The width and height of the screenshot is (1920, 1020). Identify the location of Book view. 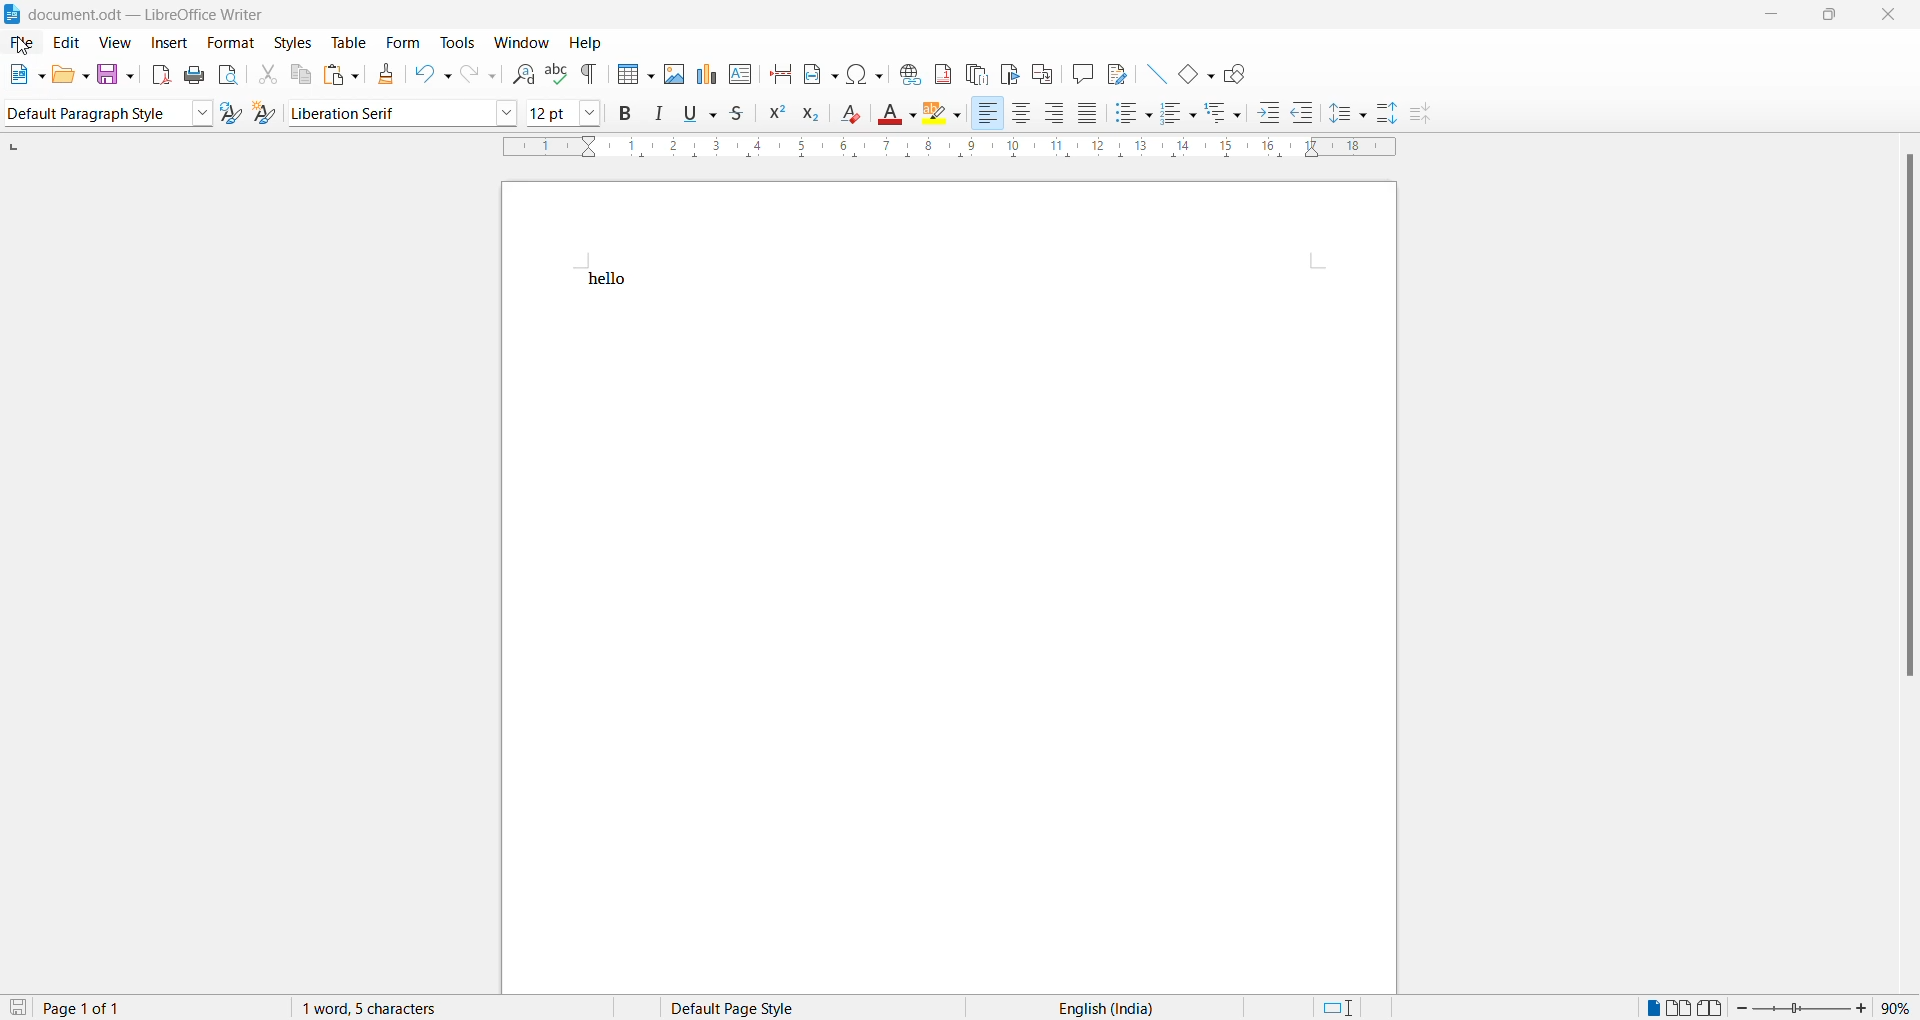
(1713, 1007).